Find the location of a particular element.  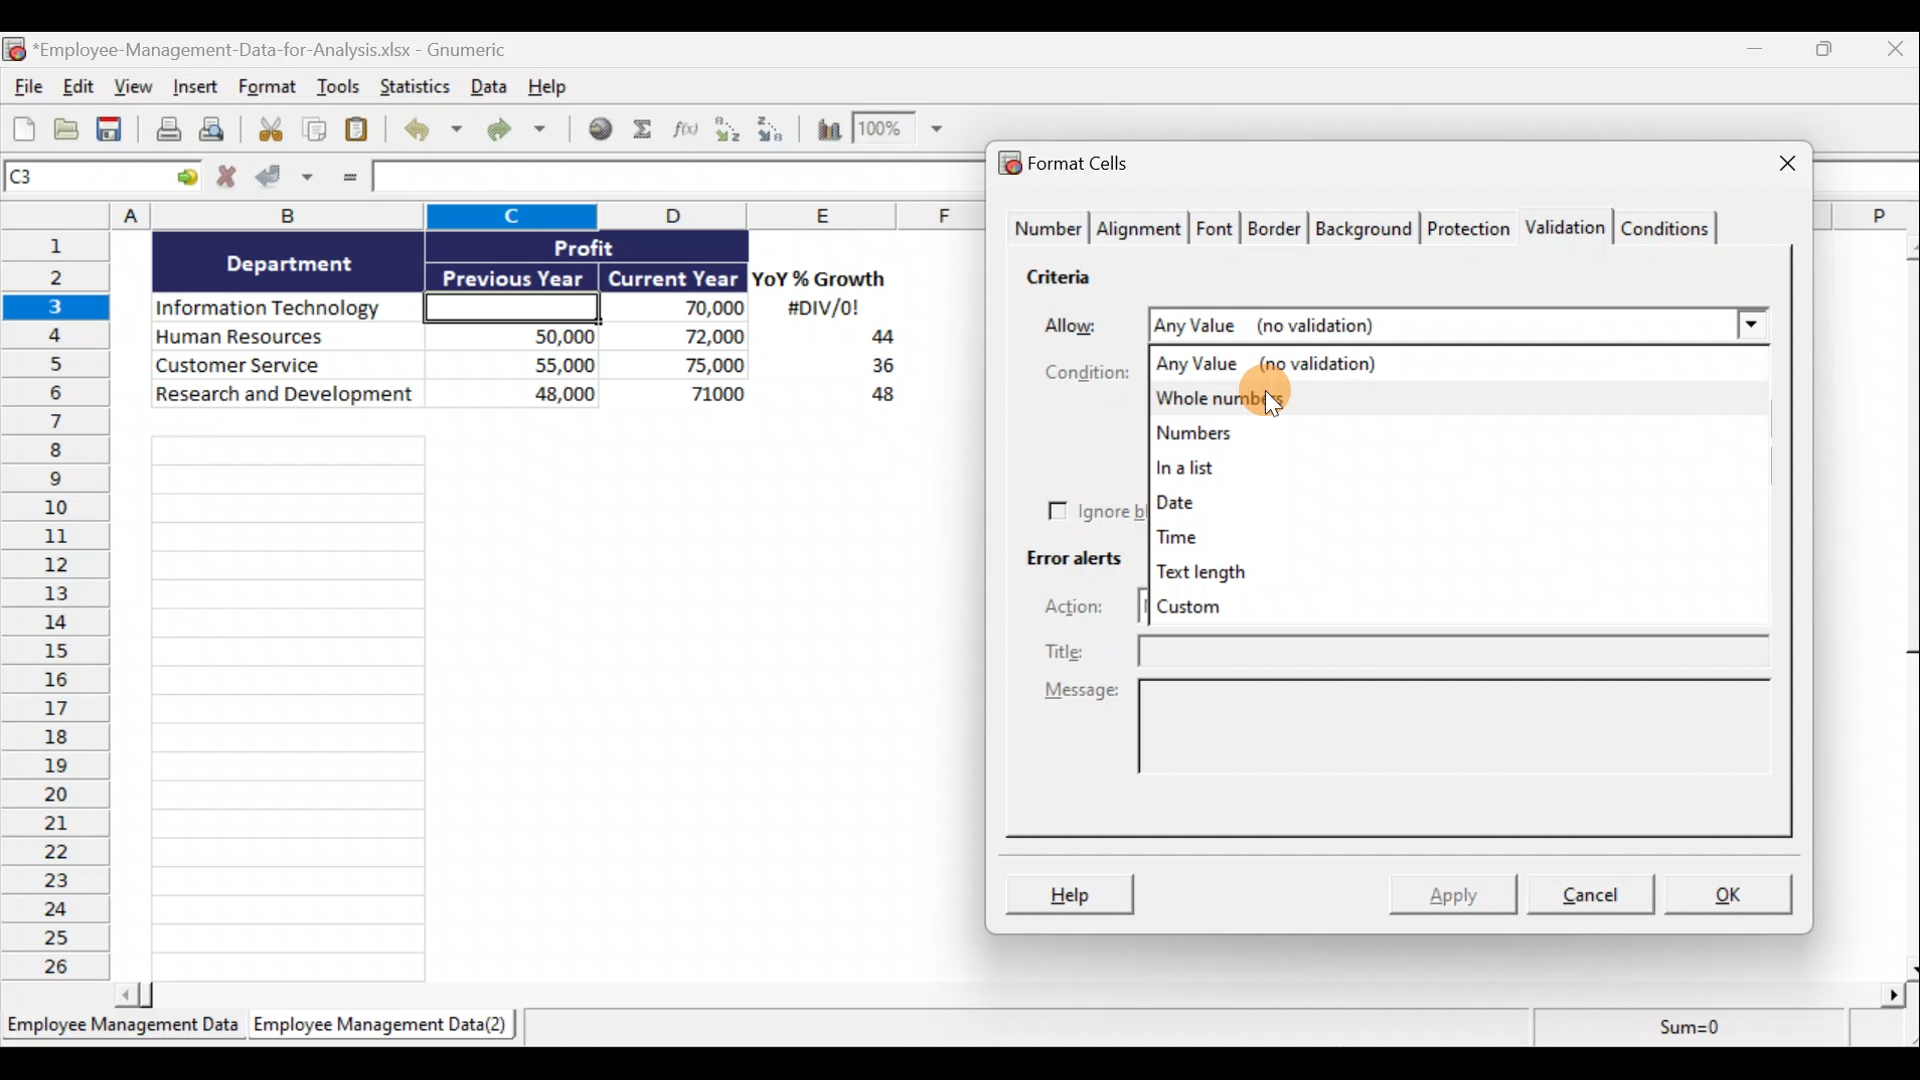

Sort ascending is located at coordinates (727, 129).